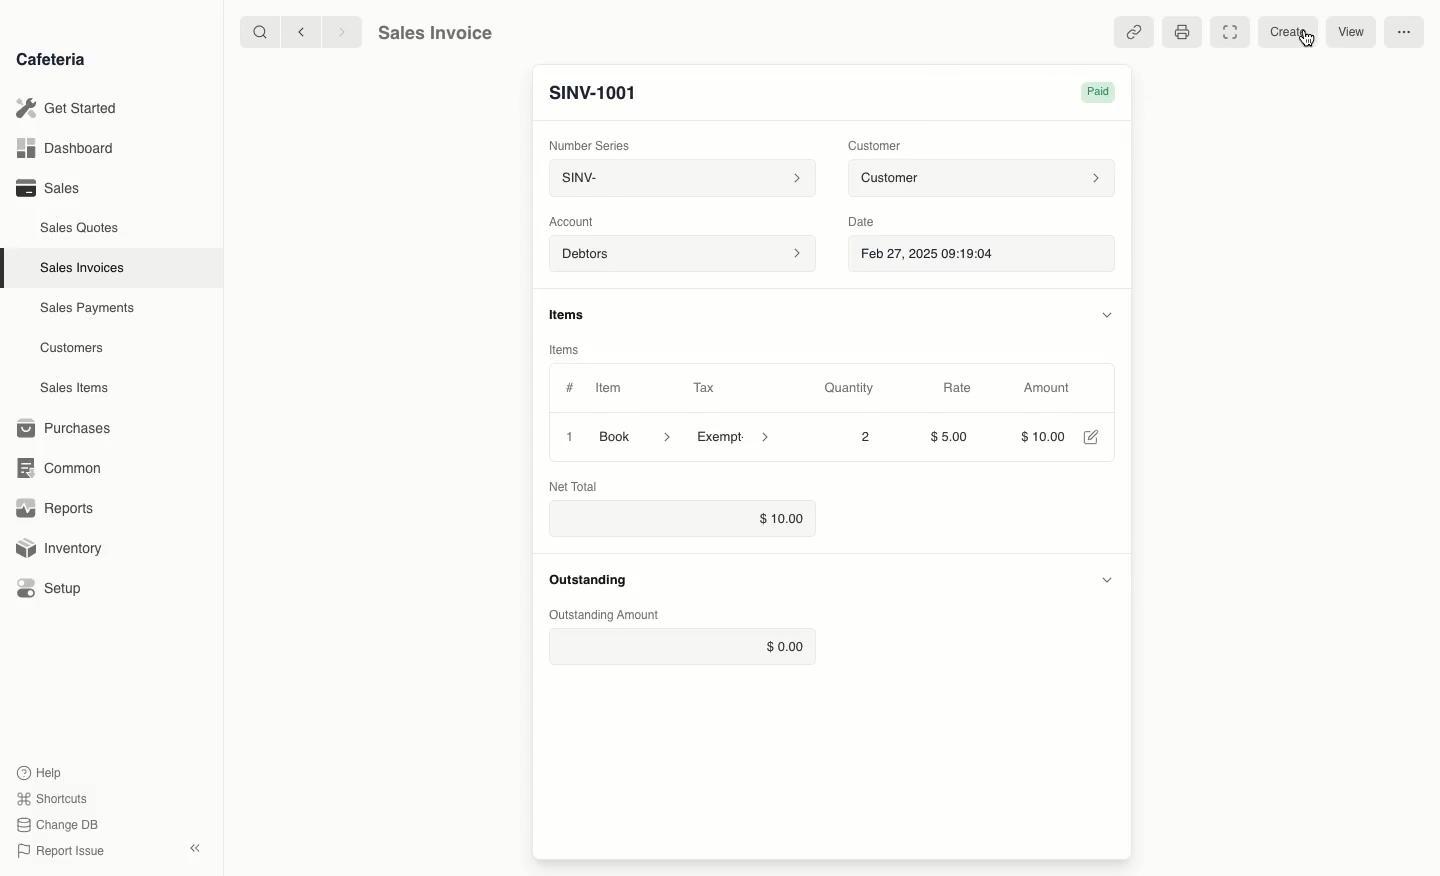  Describe the element at coordinates (570, 314) in the screenshot. I see `Items` at that location.